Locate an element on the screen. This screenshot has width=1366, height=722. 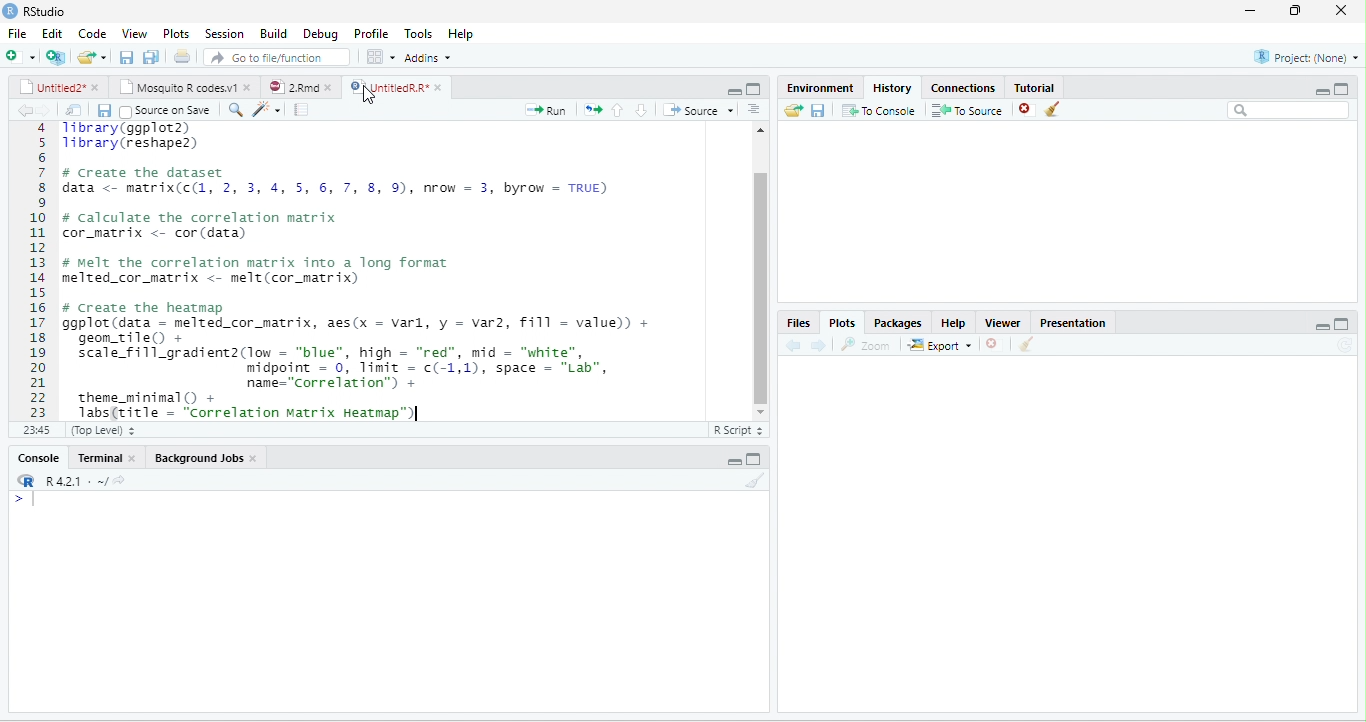
source on save is located at coordinates (169, 109).